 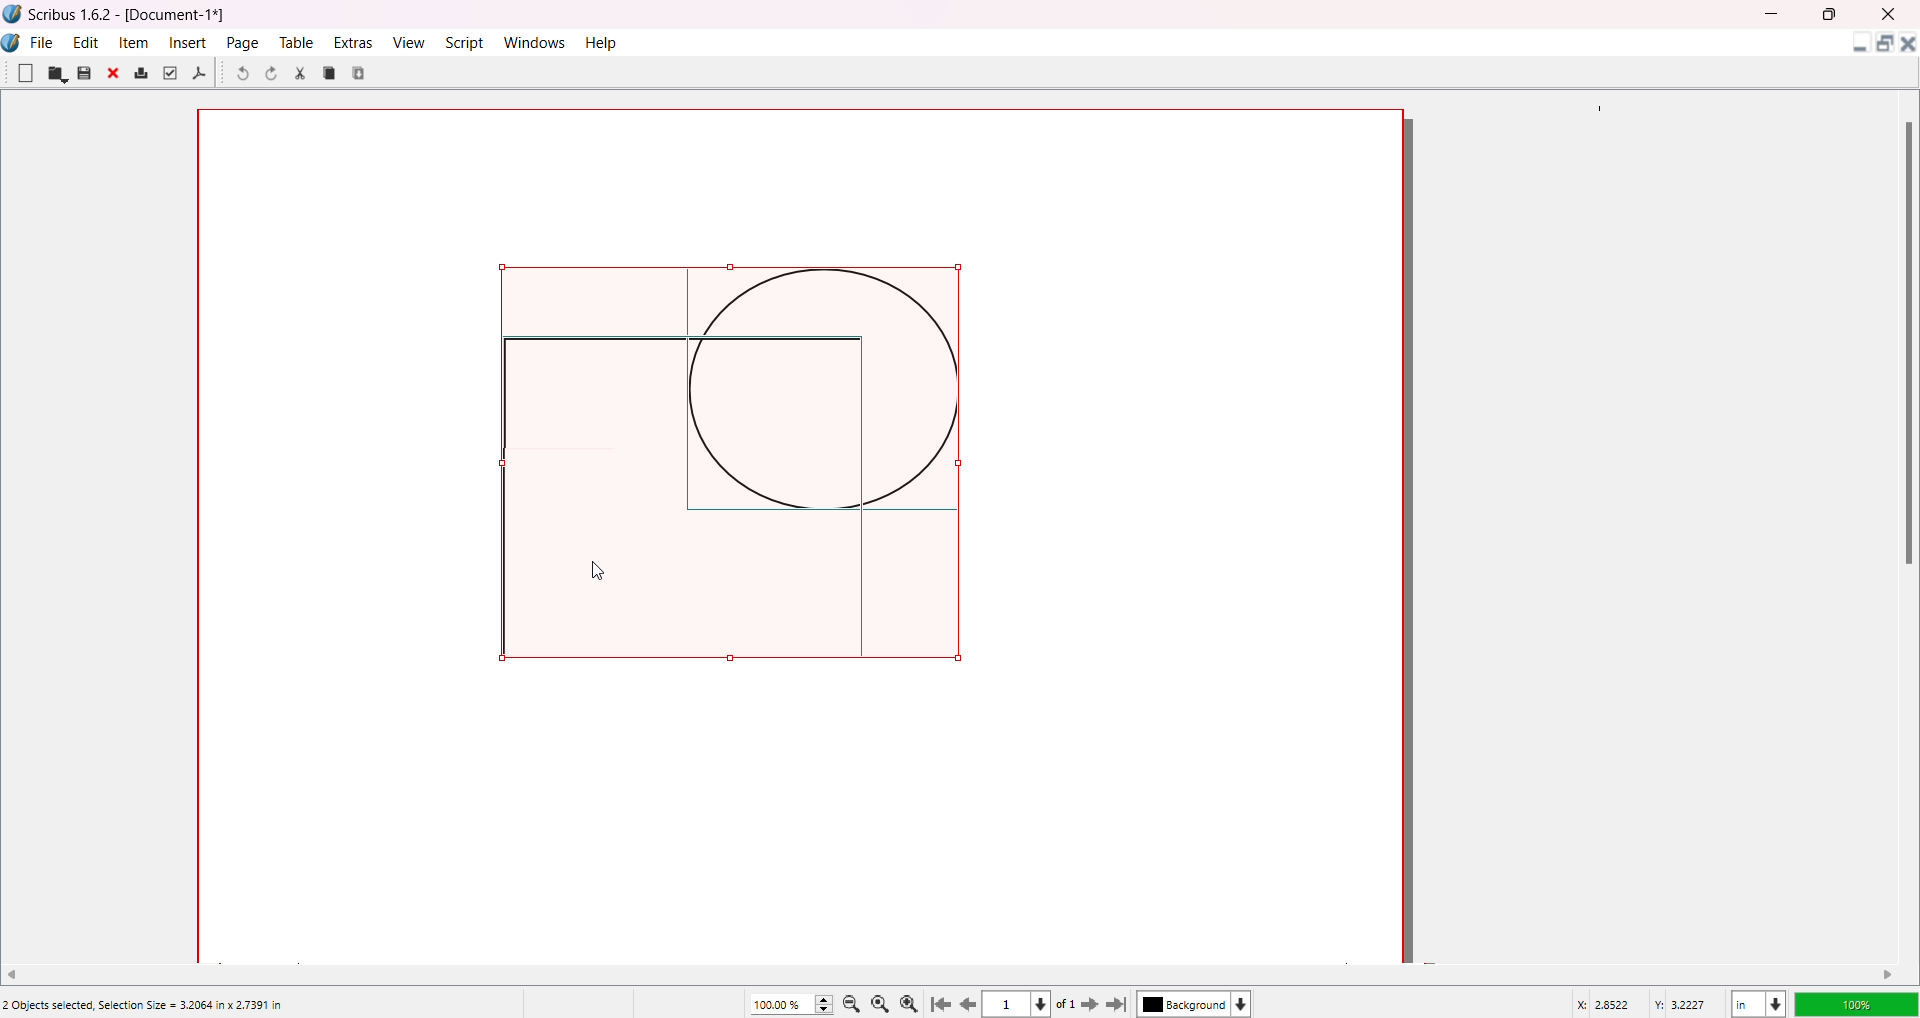 What do you see at coordinates (295, 42) in the screenshot?
I see `Table` at bounding box center [295, 42].